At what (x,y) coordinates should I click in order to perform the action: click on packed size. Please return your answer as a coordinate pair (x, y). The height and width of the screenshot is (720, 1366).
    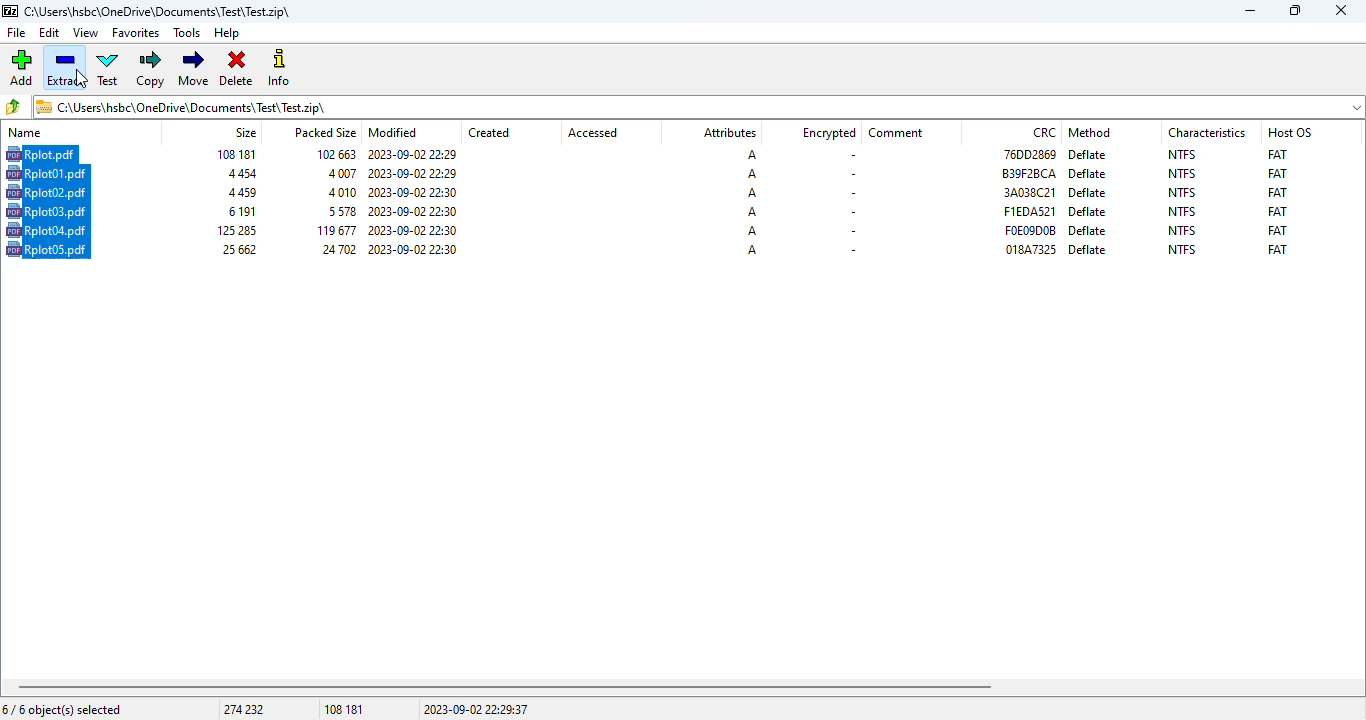
    Looking at the image, I should click on (332, 153).